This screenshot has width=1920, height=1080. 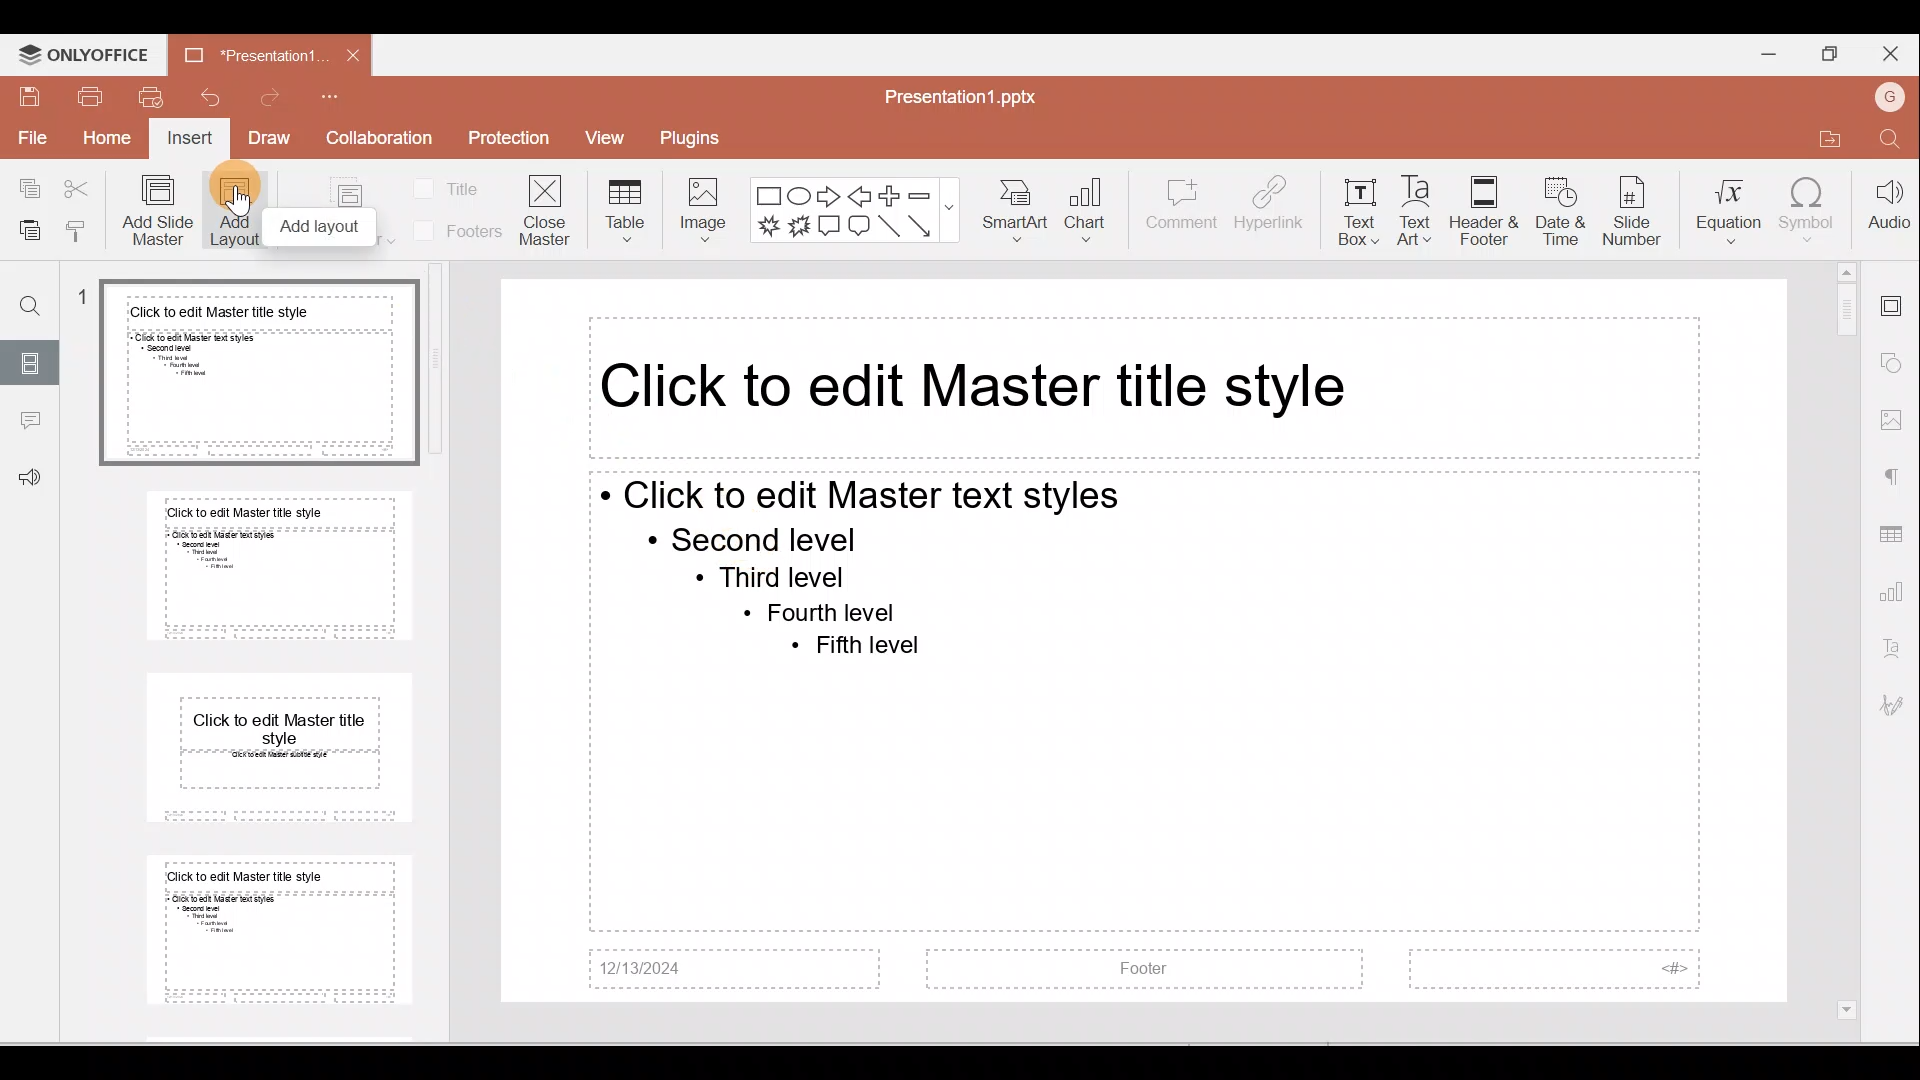 I want to click on Slide number, so click(x=1632, y=214).